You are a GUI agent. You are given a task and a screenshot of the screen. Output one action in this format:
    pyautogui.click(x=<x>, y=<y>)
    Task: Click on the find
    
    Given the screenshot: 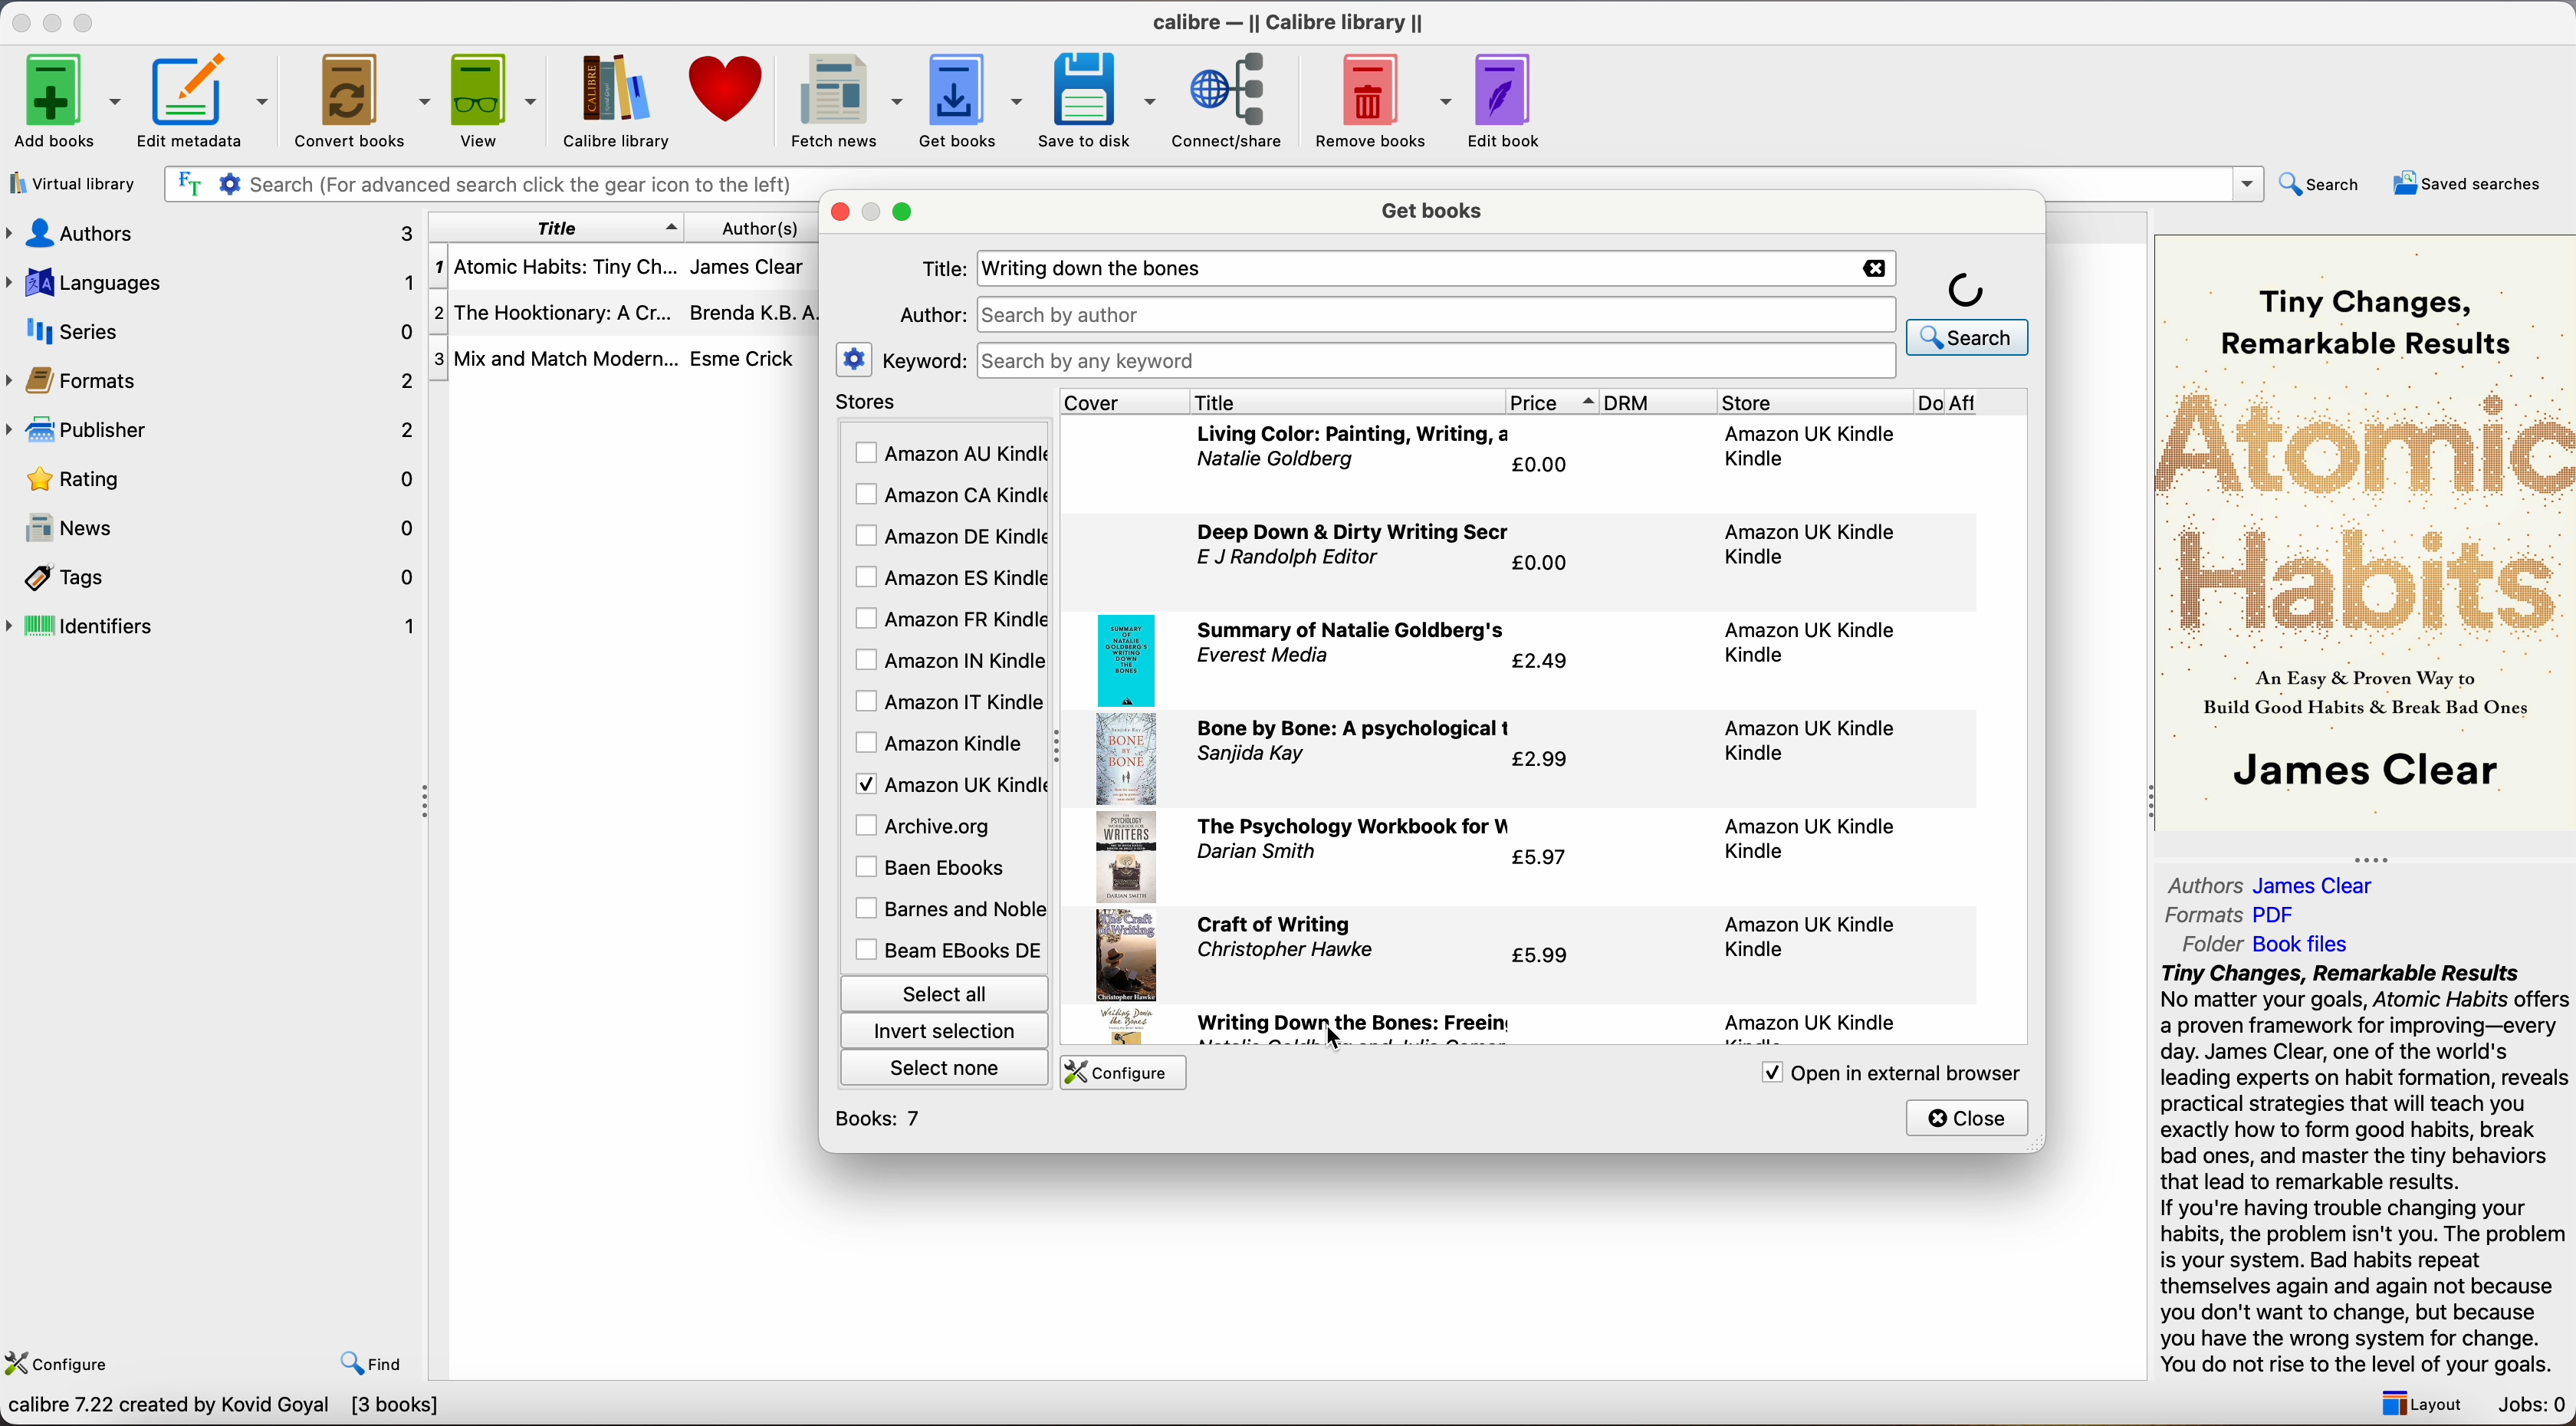 What is the action you would take?
    pyautogui.click(x=372, y=1363)
    